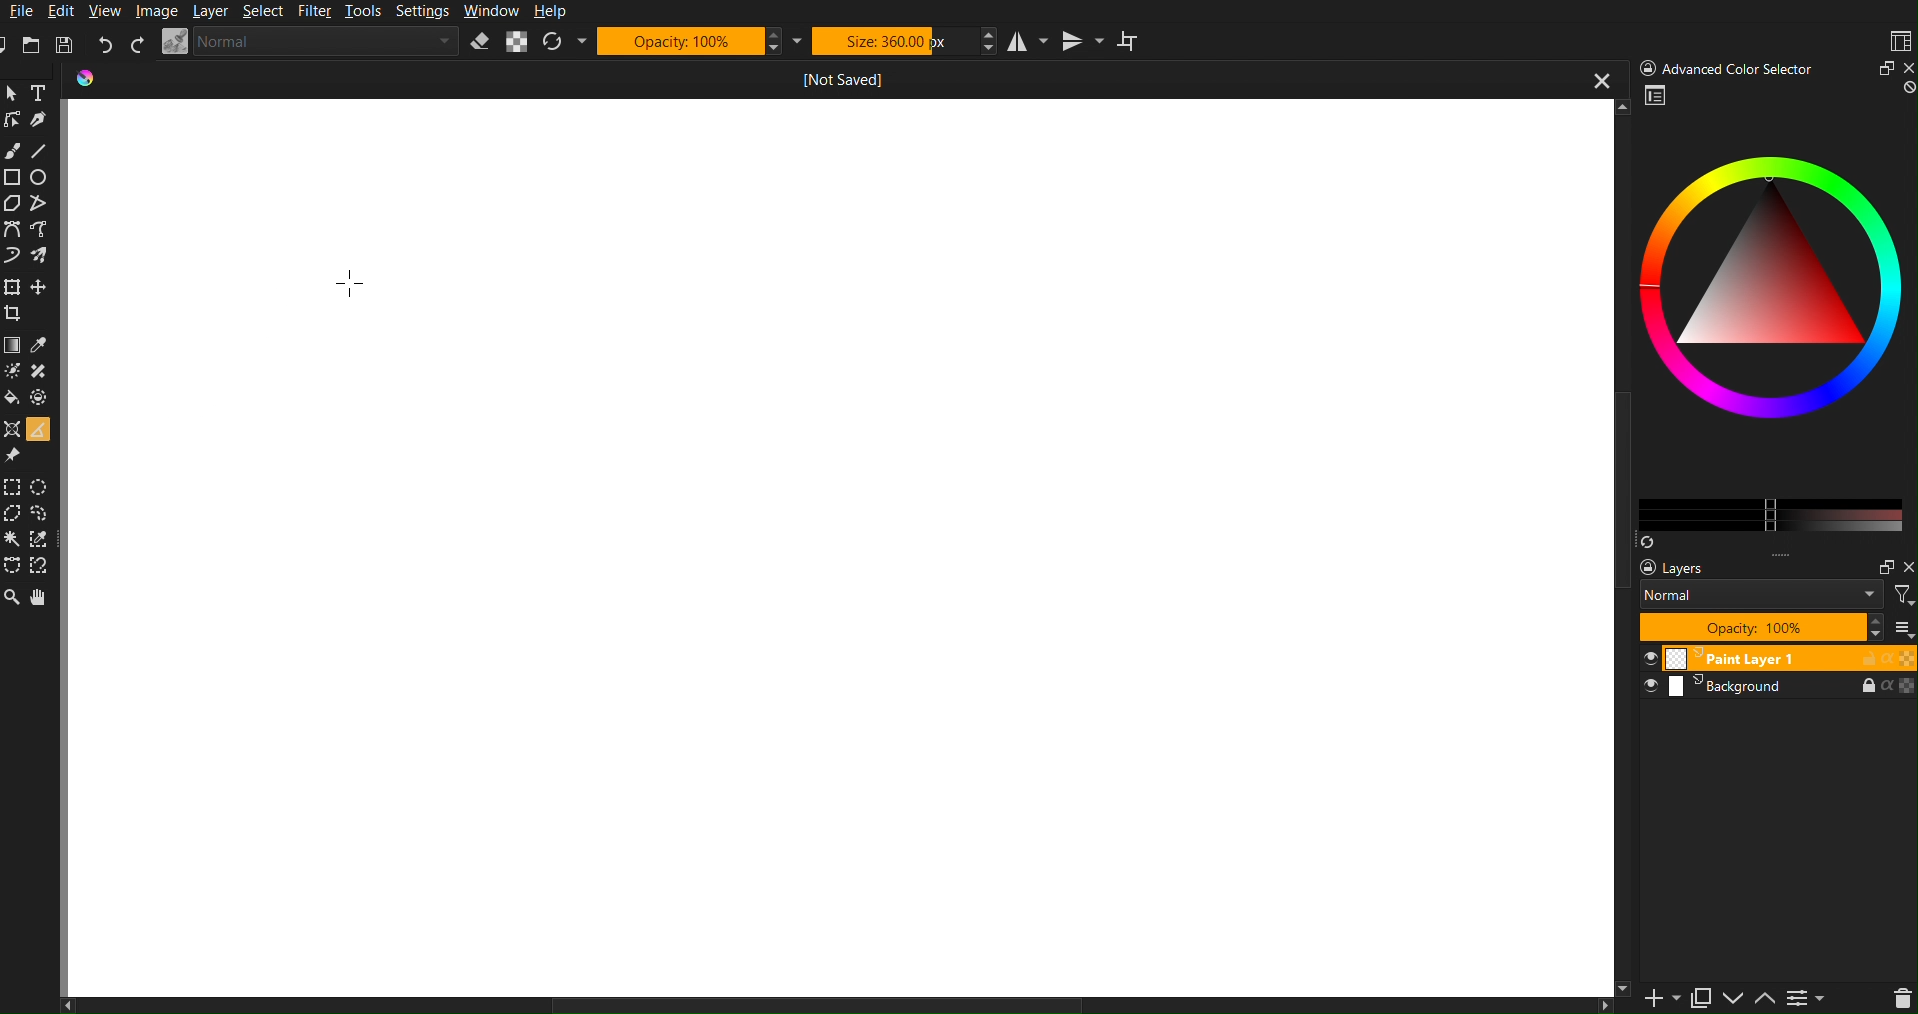 The image size is (1918, 1014). What do you see at coordinates (42, 540) in the screenshot?
I see `Picker Marquee` at bounding box center [42, 540].